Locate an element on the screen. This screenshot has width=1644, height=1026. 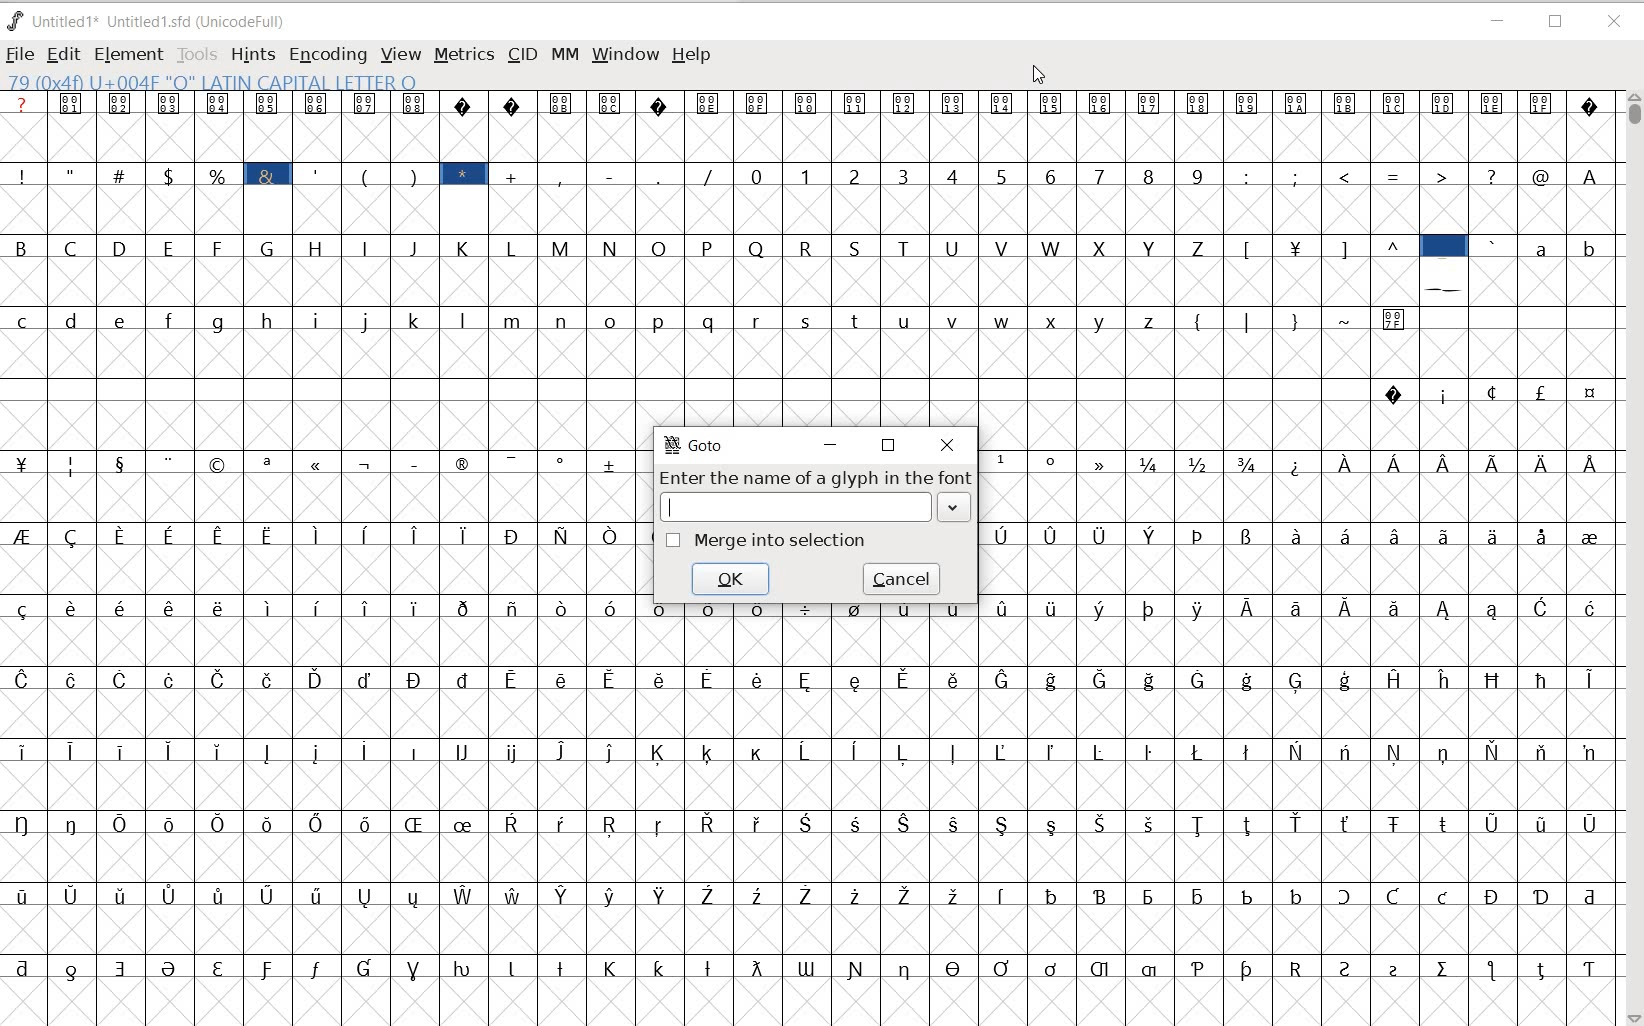
MINIMIZE is located at coordinates (1497, 21).